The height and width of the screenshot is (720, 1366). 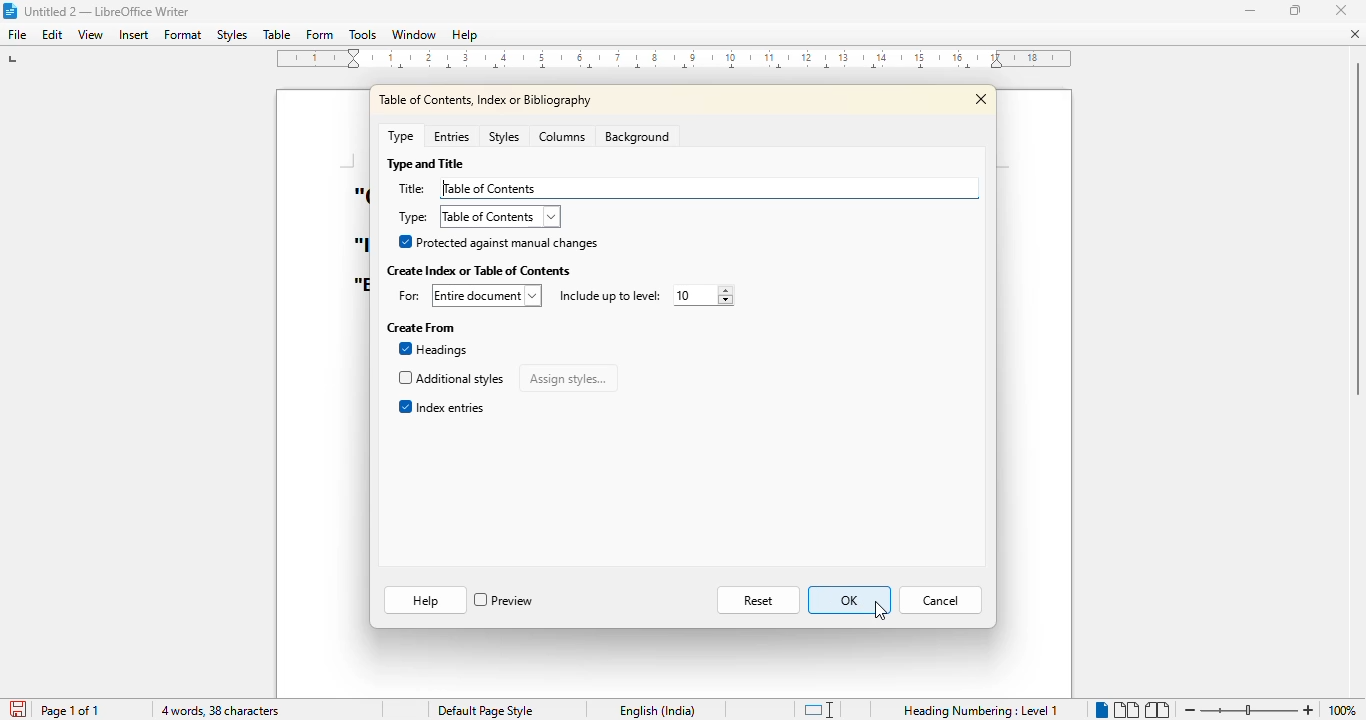 What do you see at coordinates (434, 350) in the screenshot?
I see `headings` at bounding box center [434, 350].